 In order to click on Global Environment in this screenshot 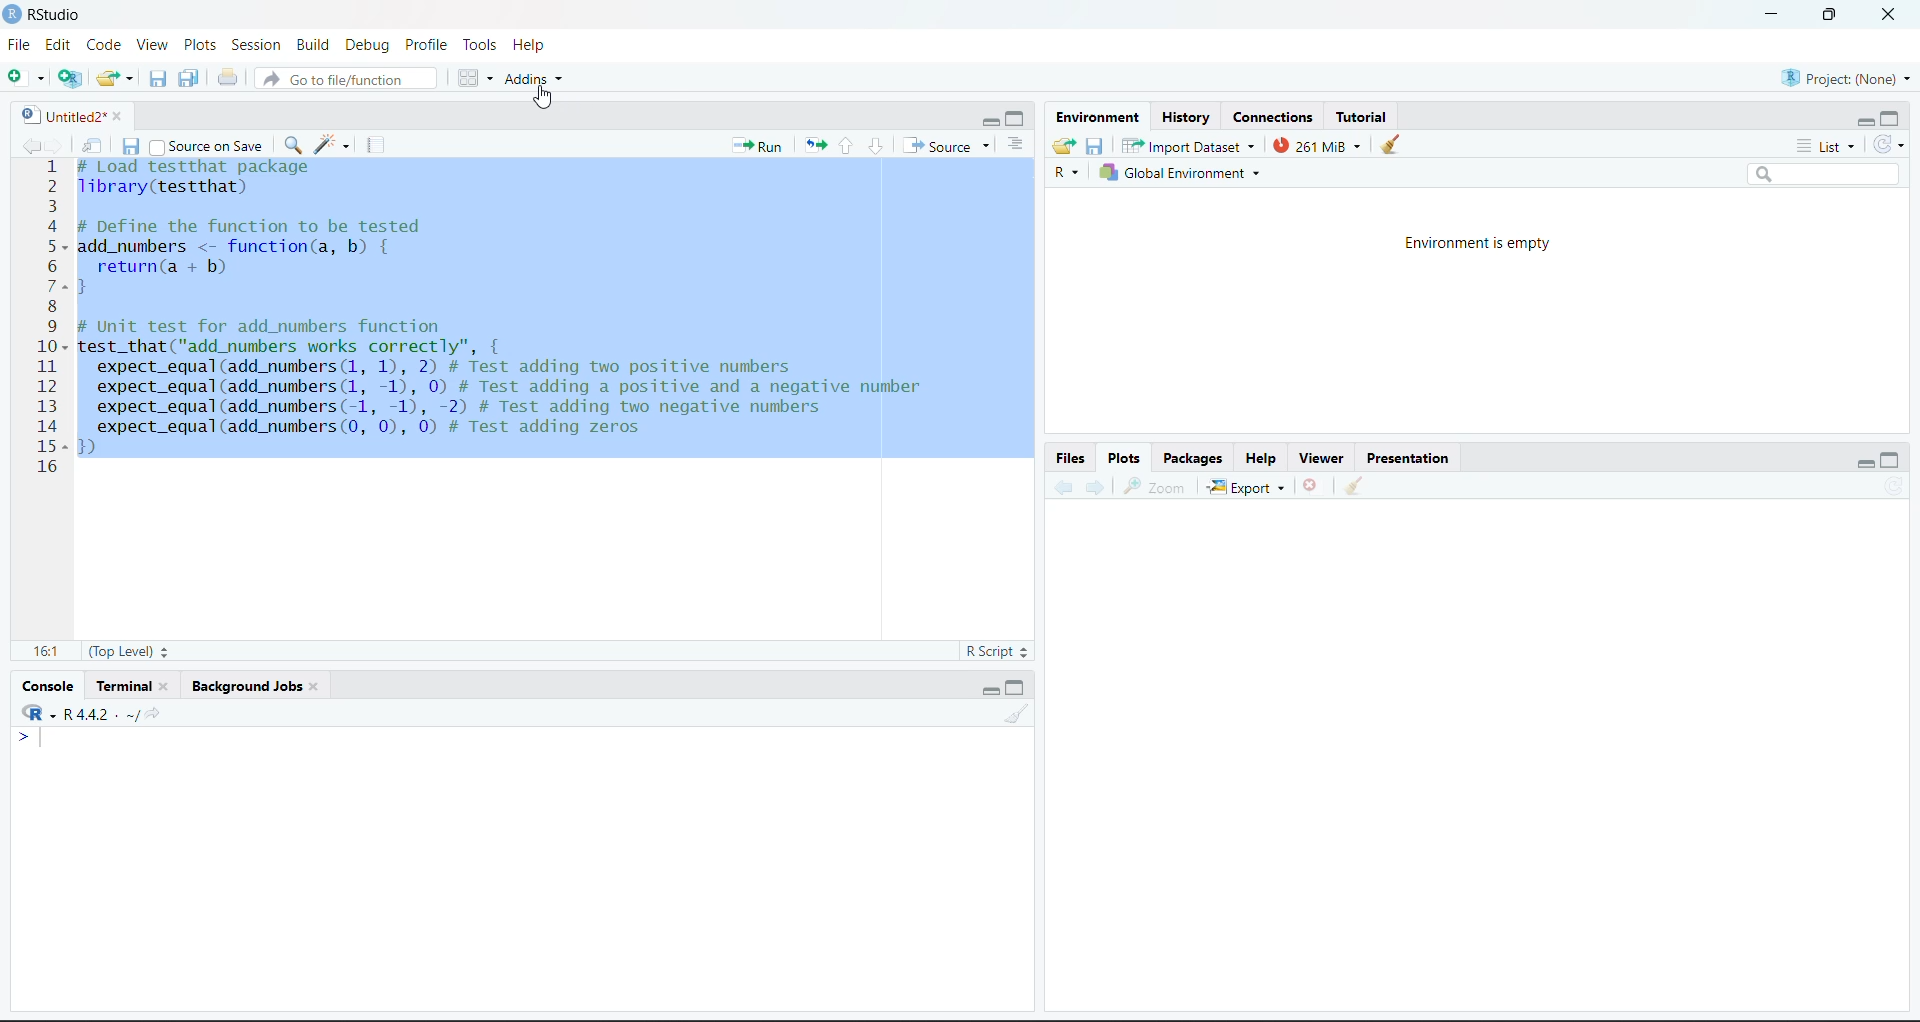, I will do `click(1181, 172)`.